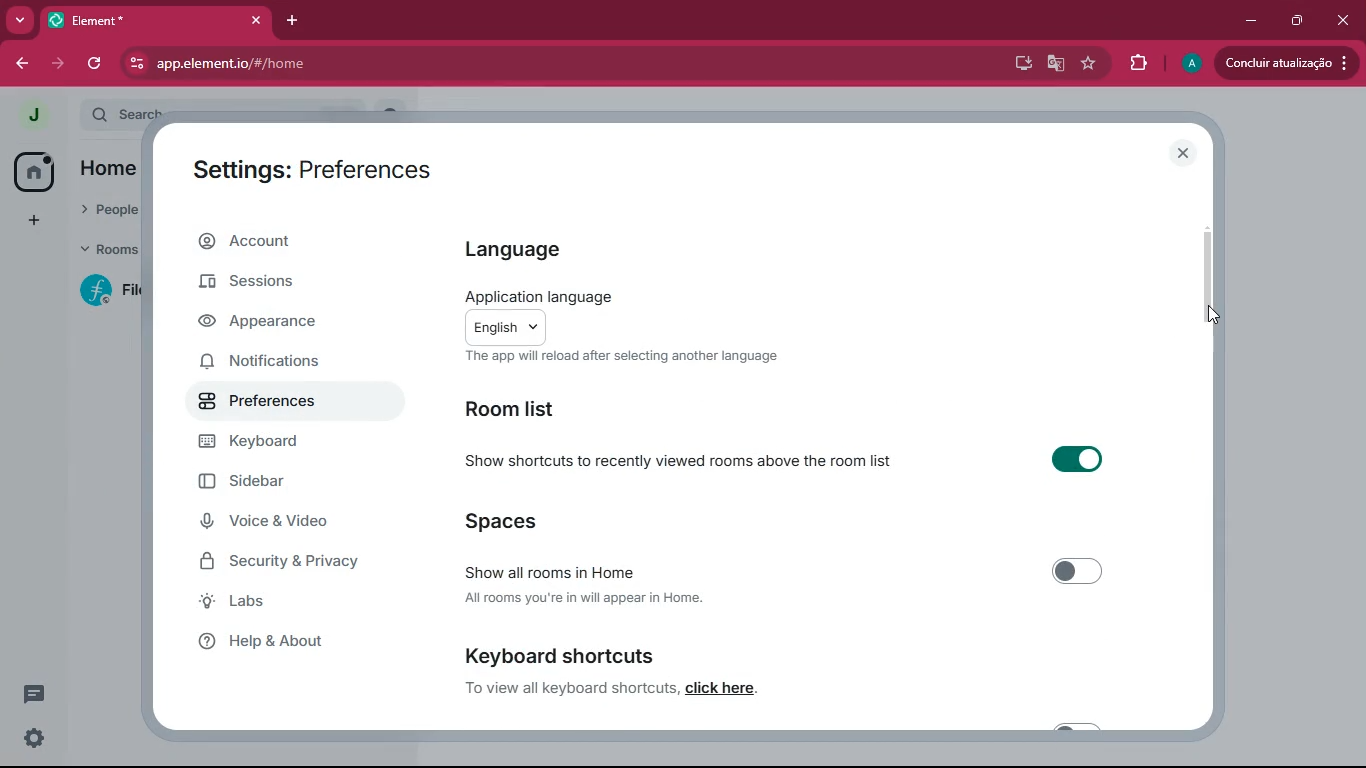 The height and width of the screenshot is (768, 1366). Describe the element at coordinates (513, 326) in the screenshot. I see `English` at that location.